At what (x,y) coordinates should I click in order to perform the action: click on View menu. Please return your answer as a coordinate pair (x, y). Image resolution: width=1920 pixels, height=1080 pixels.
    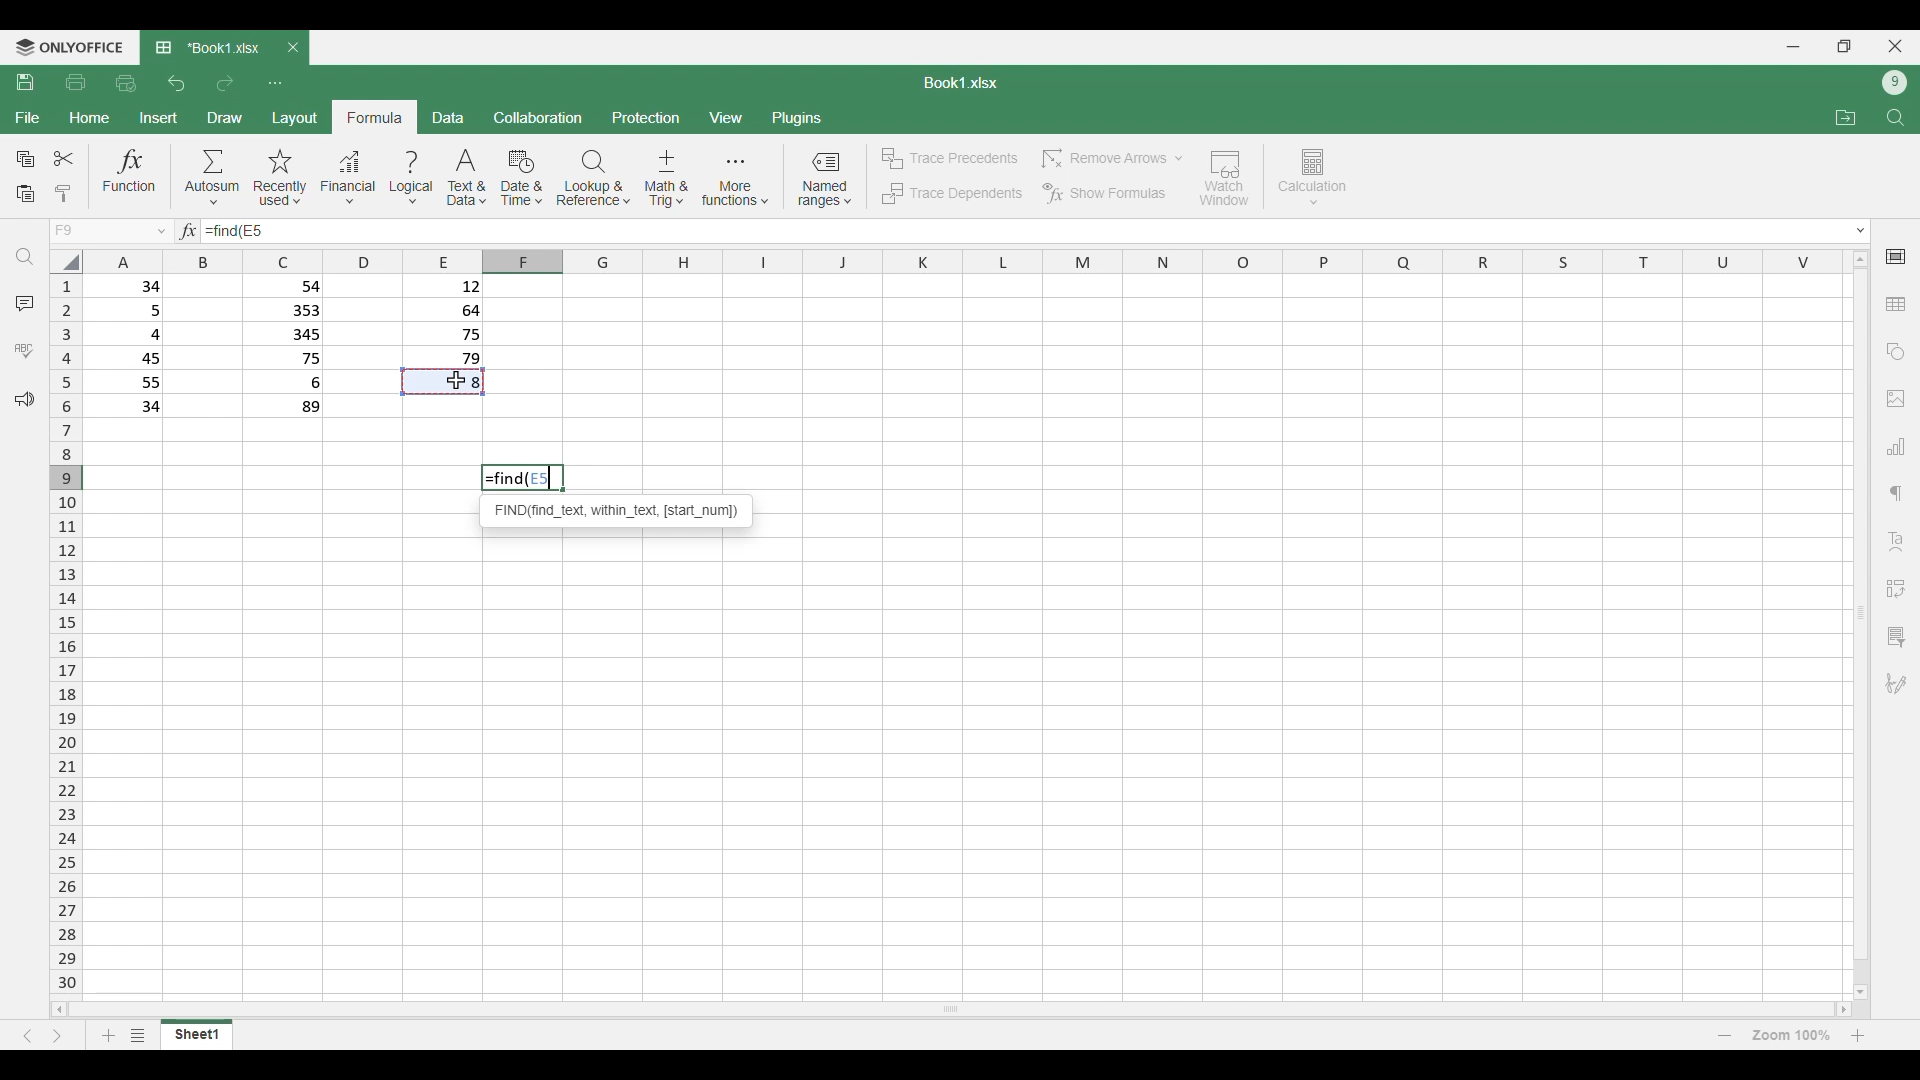
    Looking at the image, I should click on (725, 117).